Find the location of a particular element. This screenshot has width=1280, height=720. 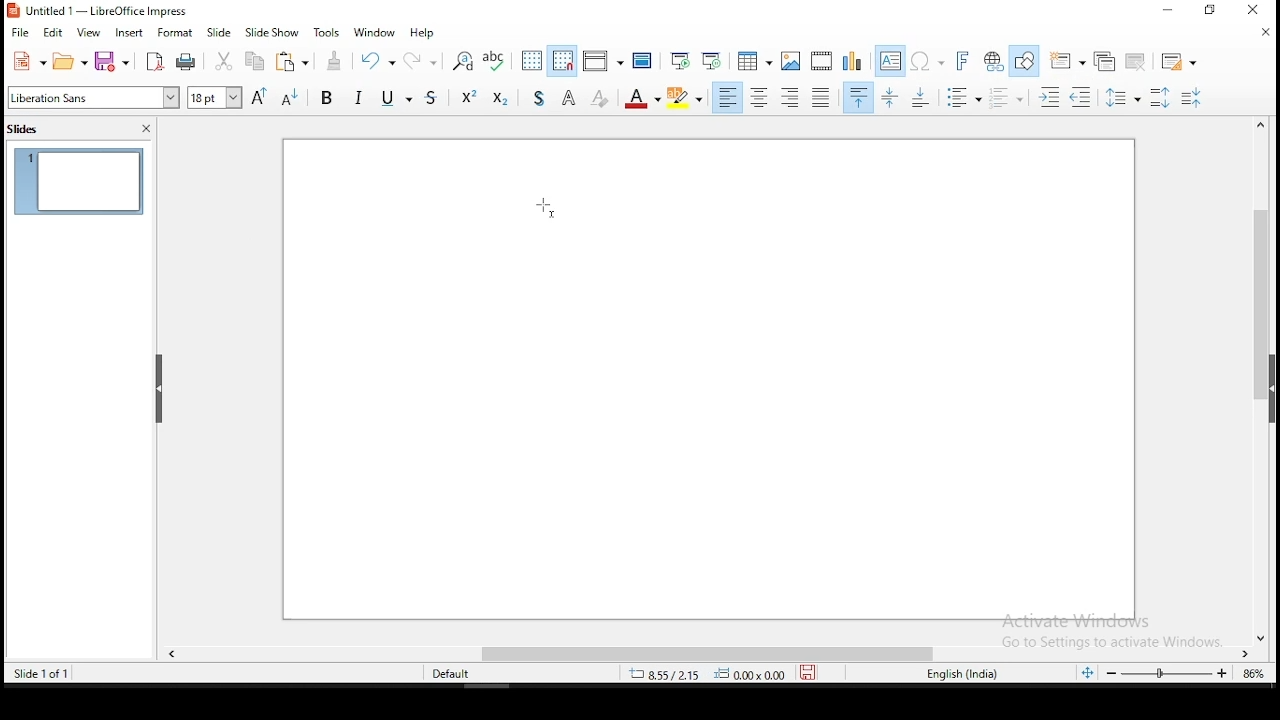

text box is located at coordinates (888, 61).